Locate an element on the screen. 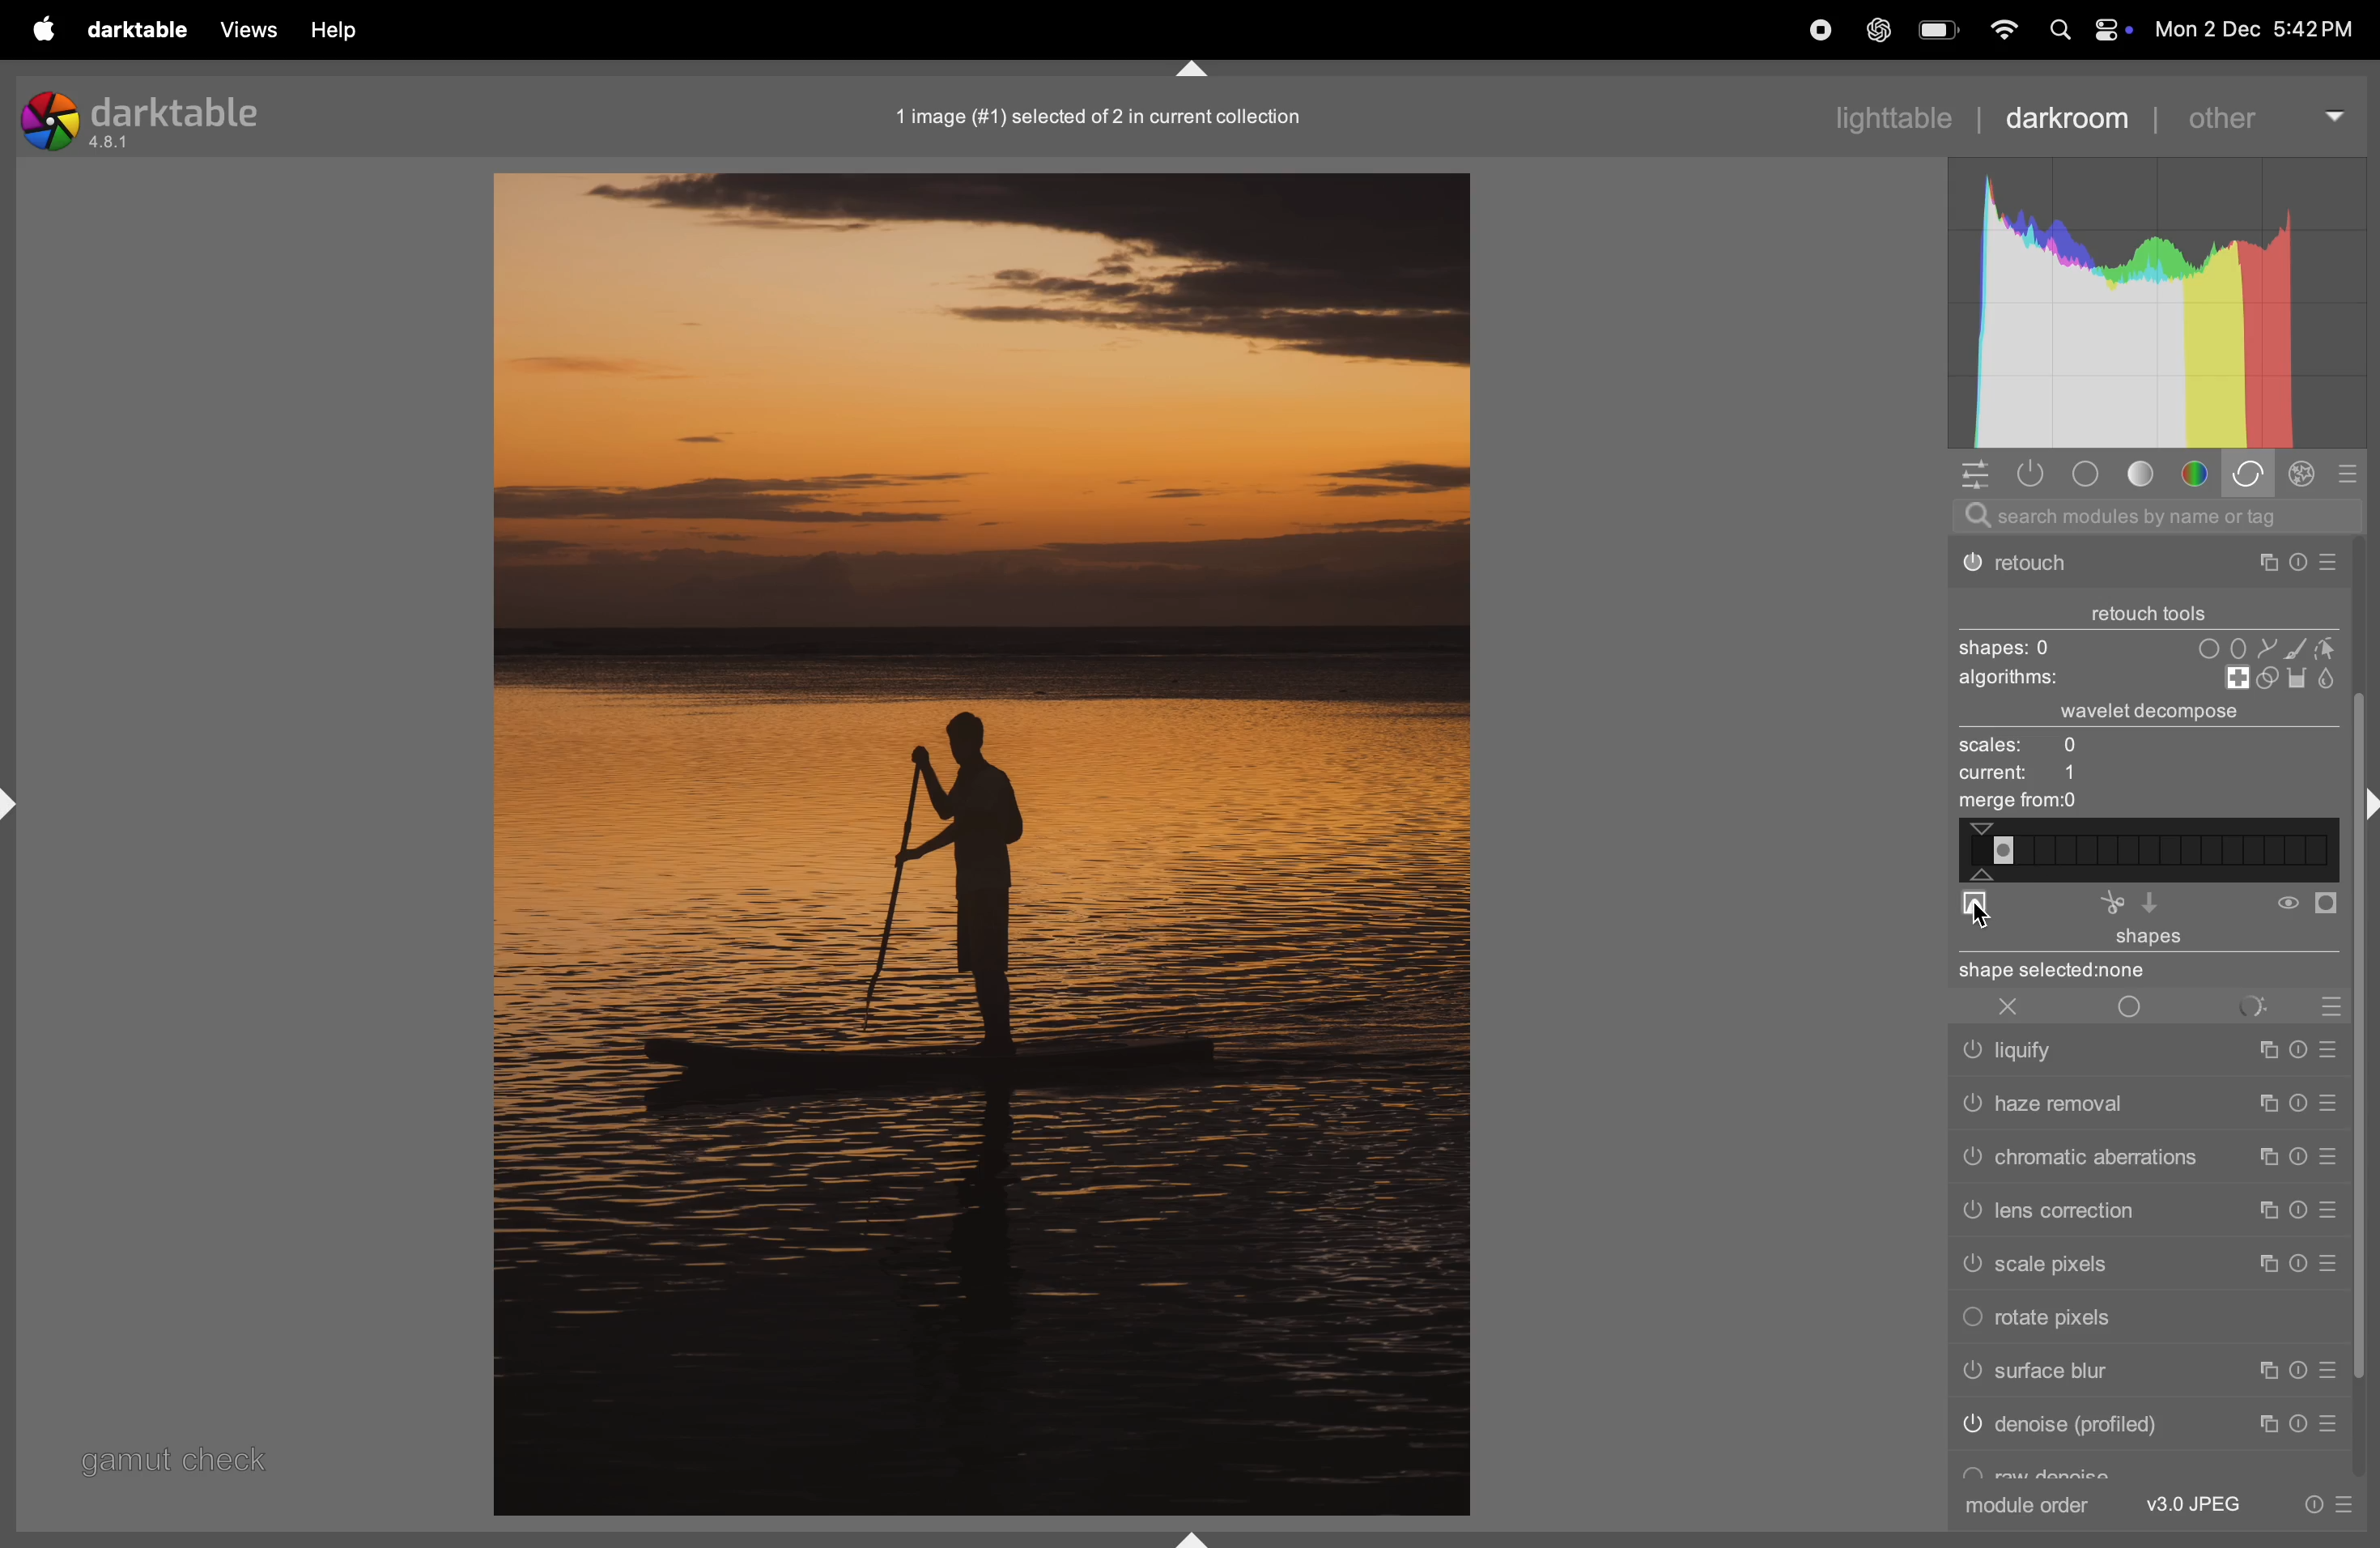  colors is located at coordinates (2199, 474).